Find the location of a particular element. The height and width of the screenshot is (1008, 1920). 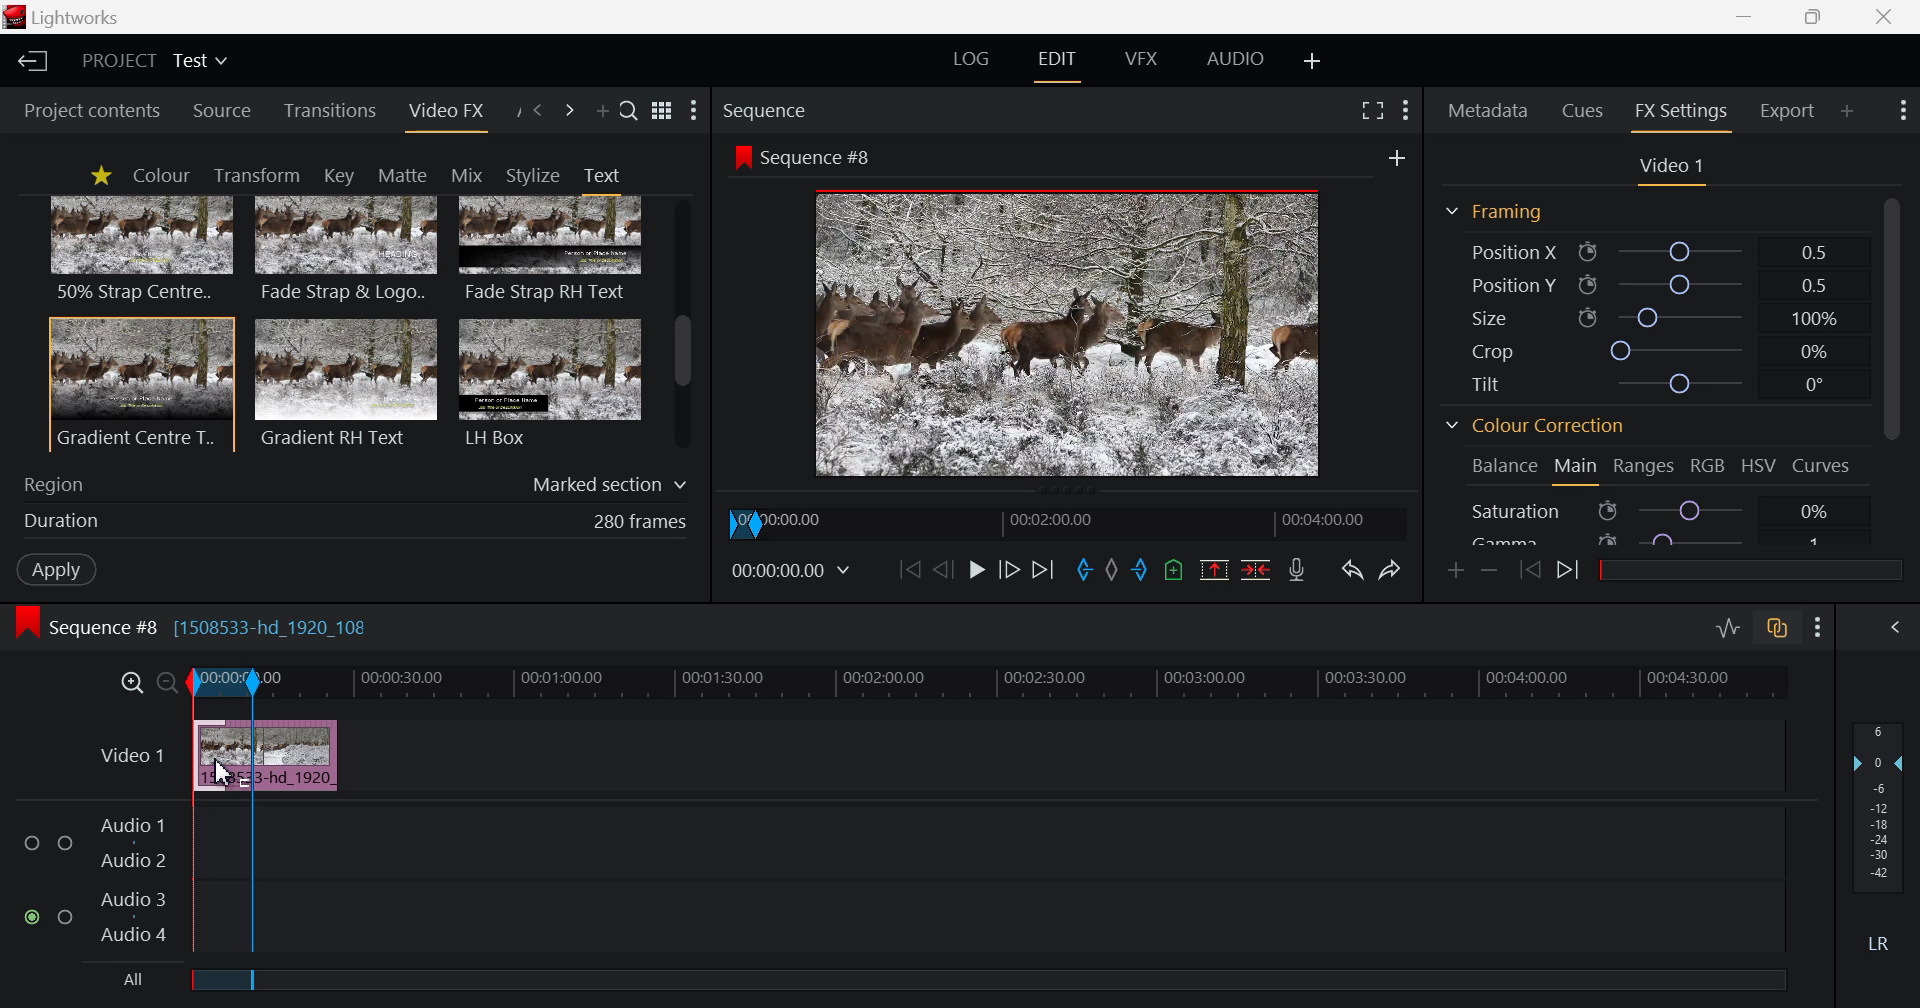

VFX Layout is located at coordinates (1145, 59).